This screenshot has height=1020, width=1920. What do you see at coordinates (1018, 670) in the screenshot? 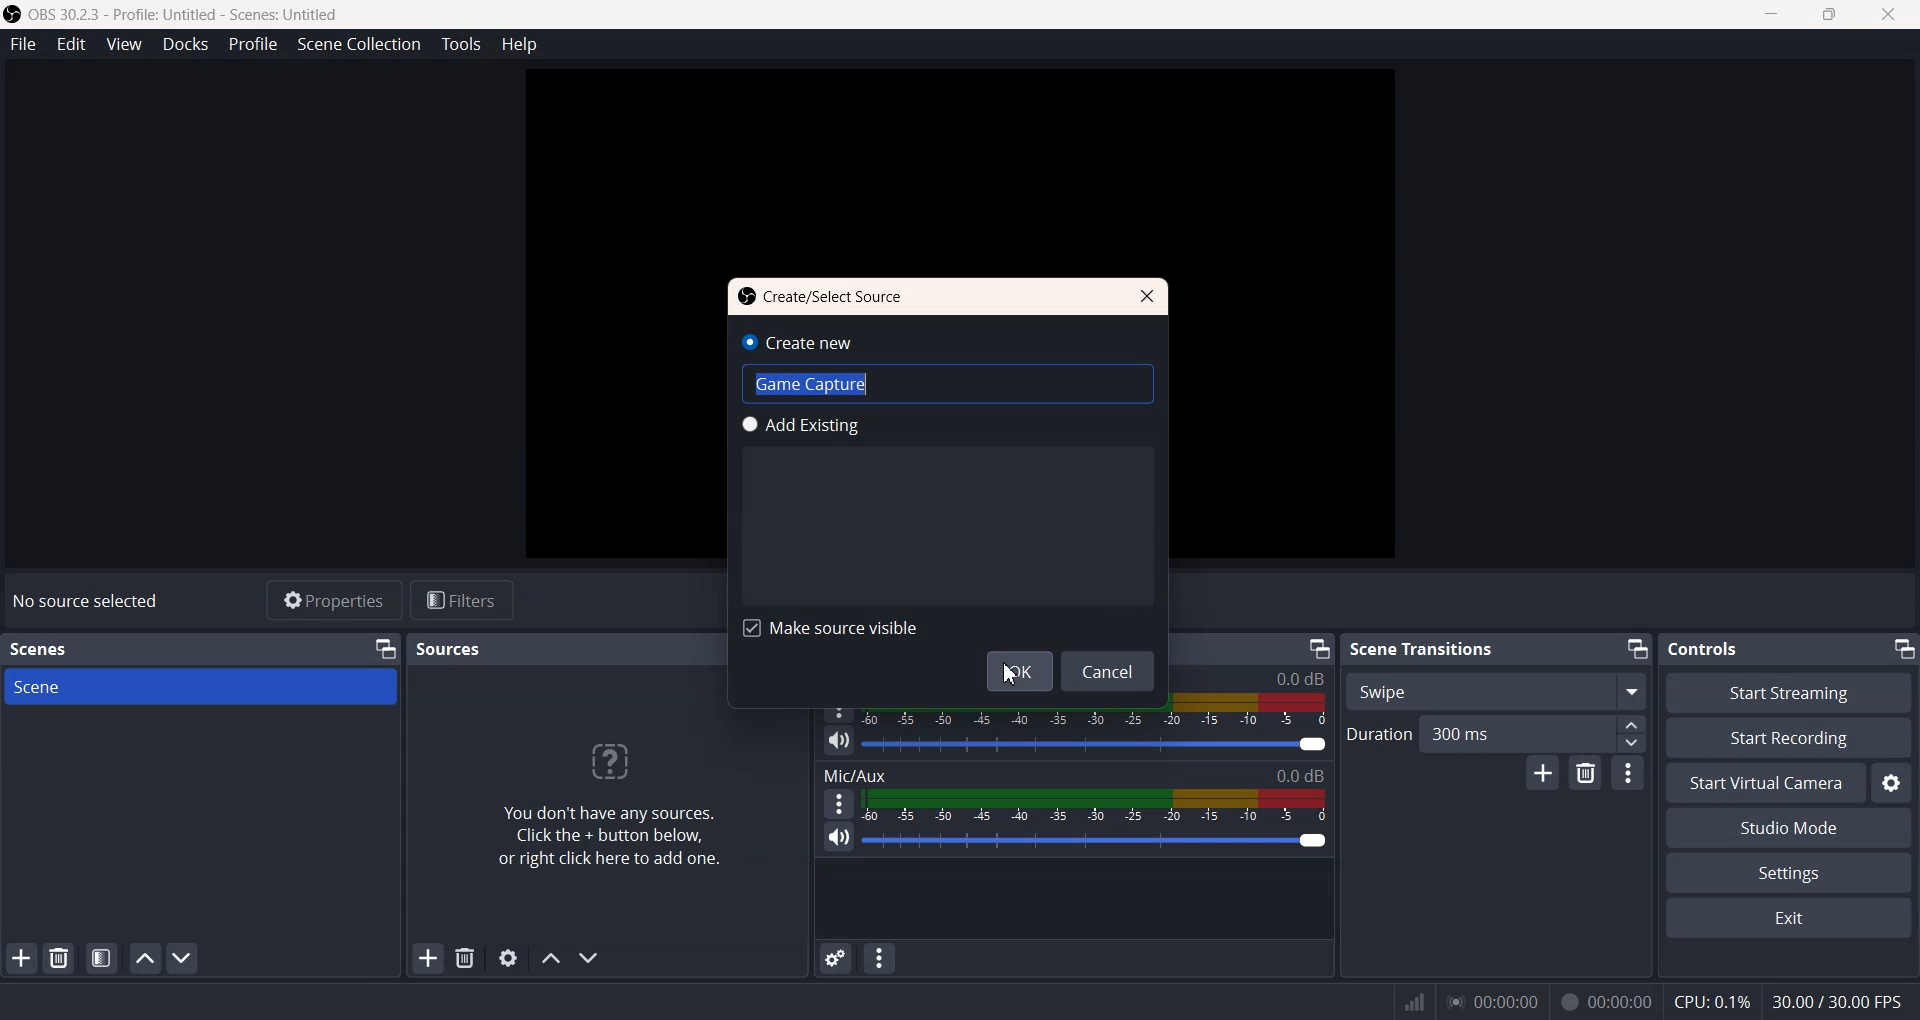
I see `Ok` at bounding box center [1018, 670].